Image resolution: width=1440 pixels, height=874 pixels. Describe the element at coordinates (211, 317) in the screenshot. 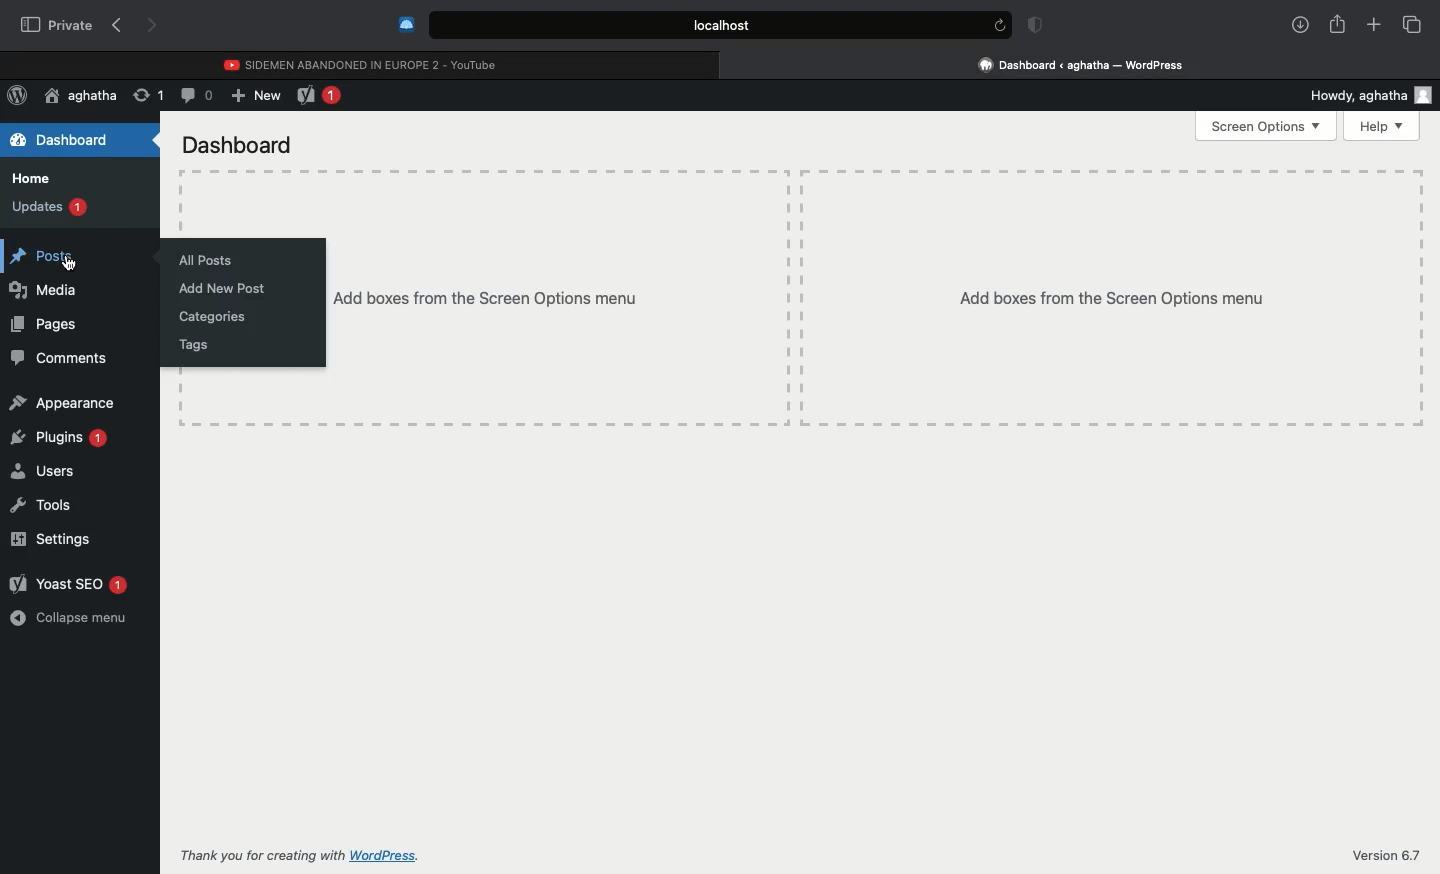

I see `Categories` at that location.